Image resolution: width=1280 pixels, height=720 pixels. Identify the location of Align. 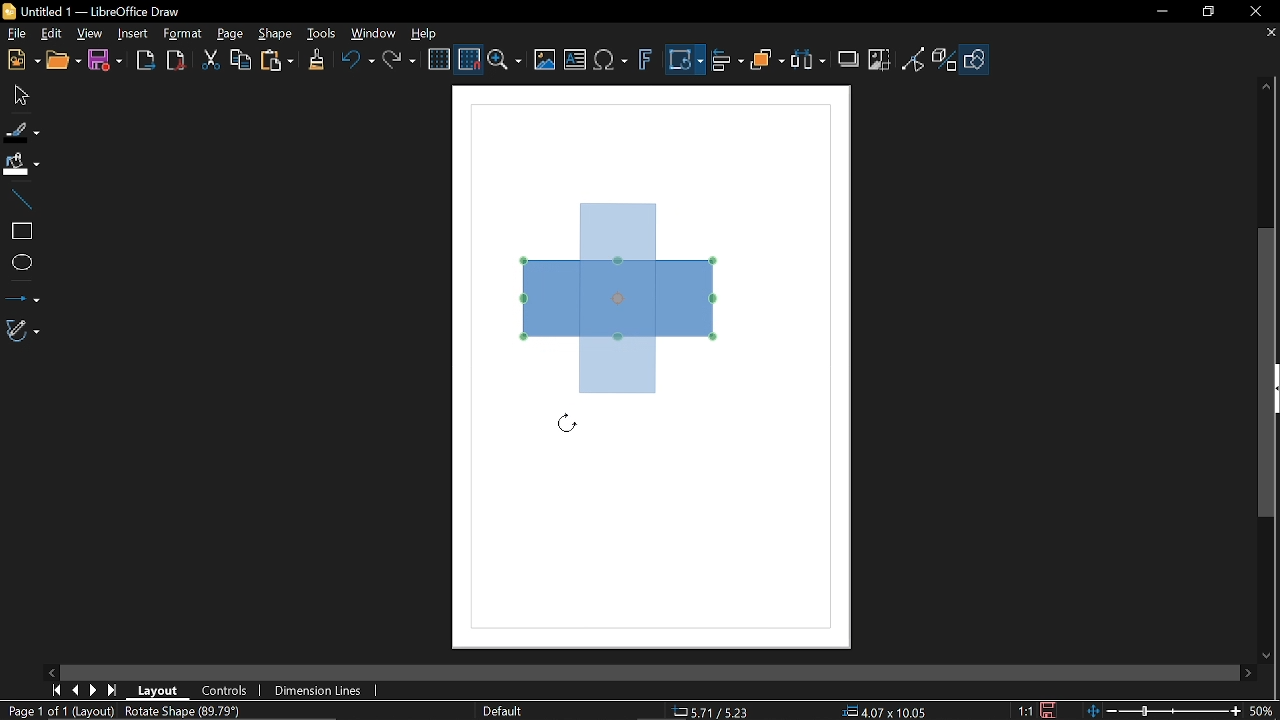
(728, 63).